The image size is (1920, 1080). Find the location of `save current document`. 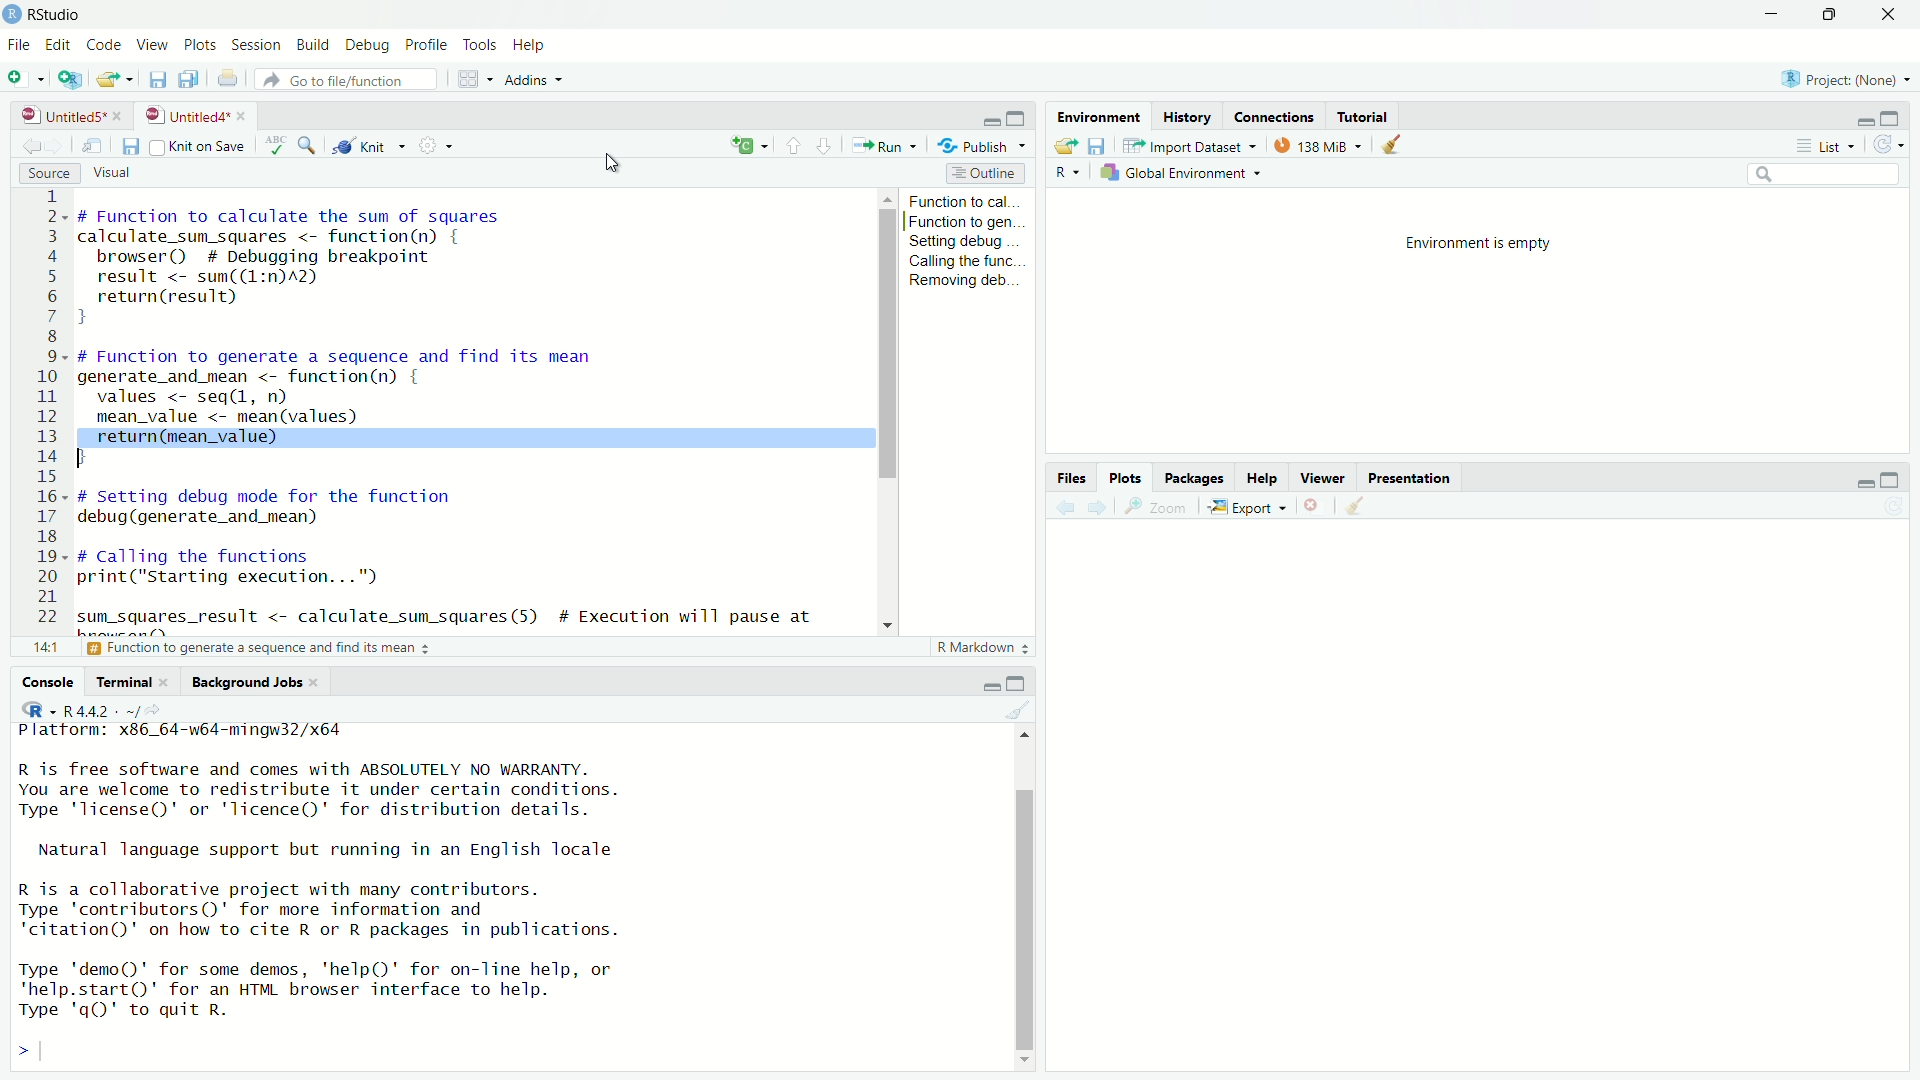

save current document is located at coordinates (155, 79).